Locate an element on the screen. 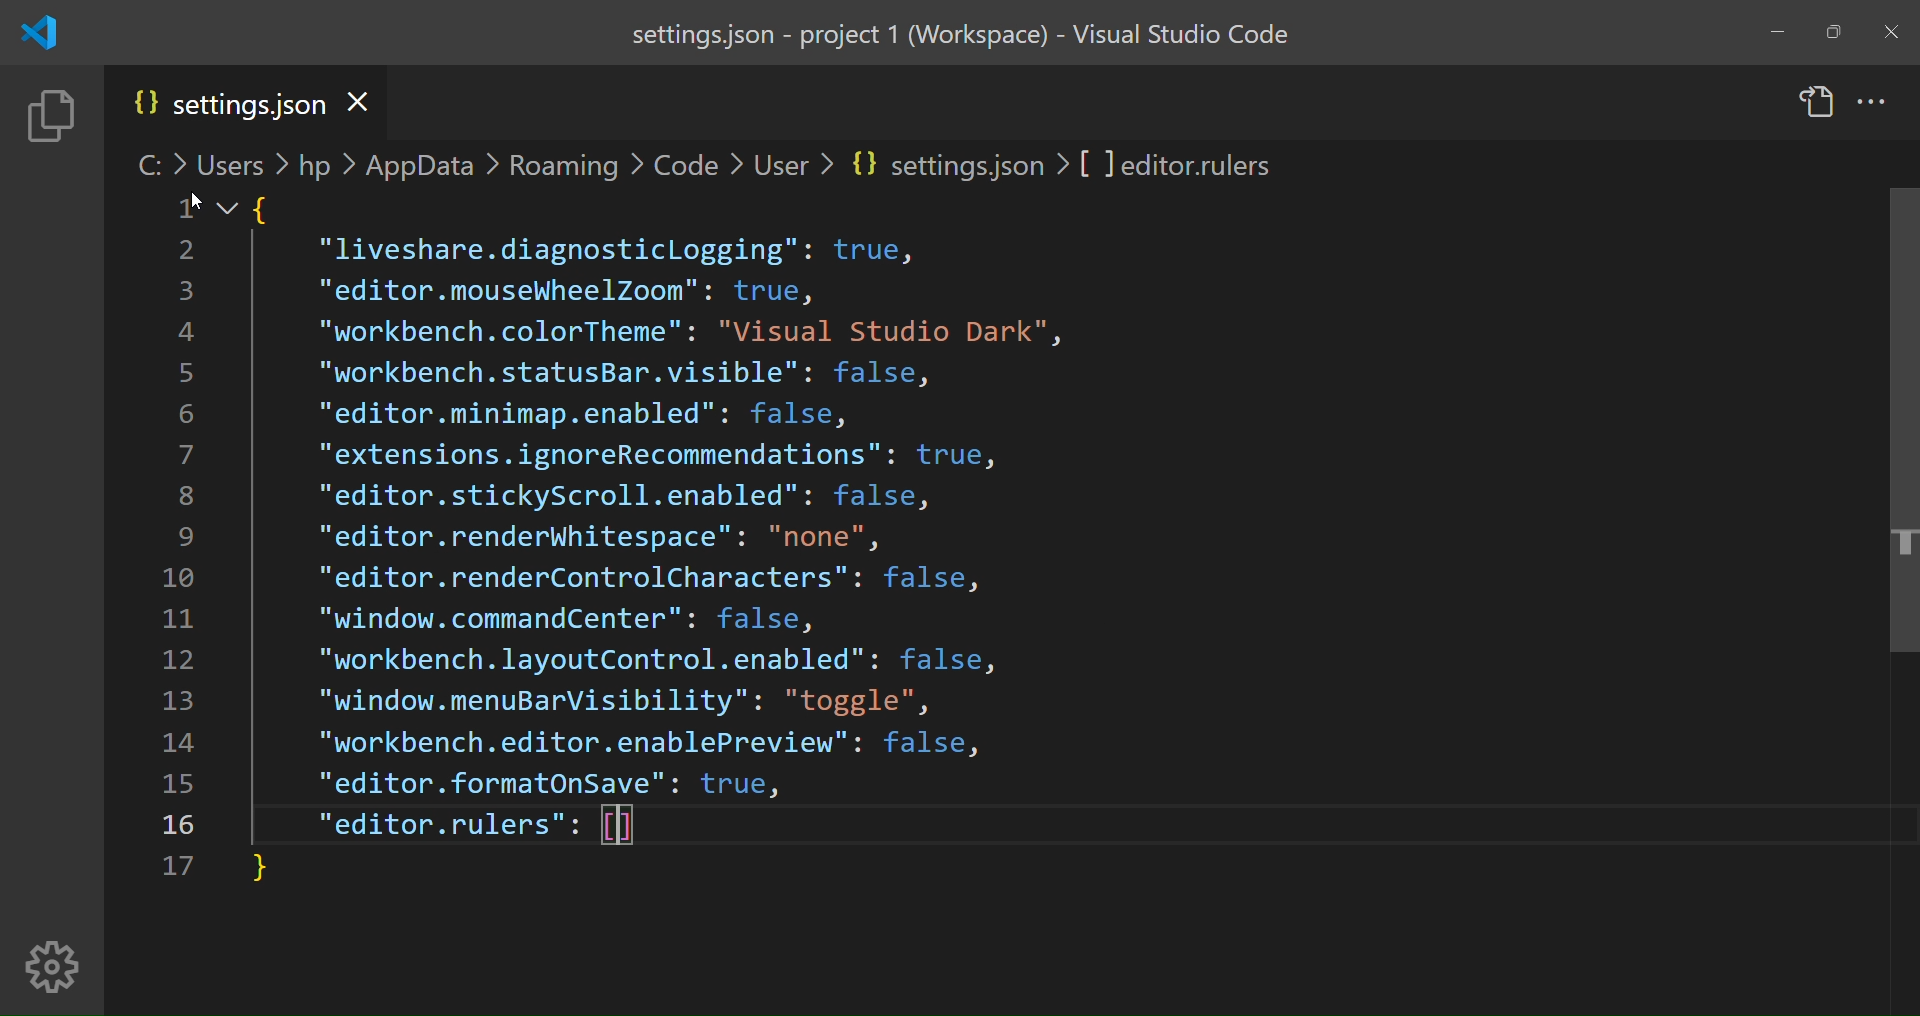 This screenshot has height=1016, width=1920. line number is located at coordinates (186, 563).